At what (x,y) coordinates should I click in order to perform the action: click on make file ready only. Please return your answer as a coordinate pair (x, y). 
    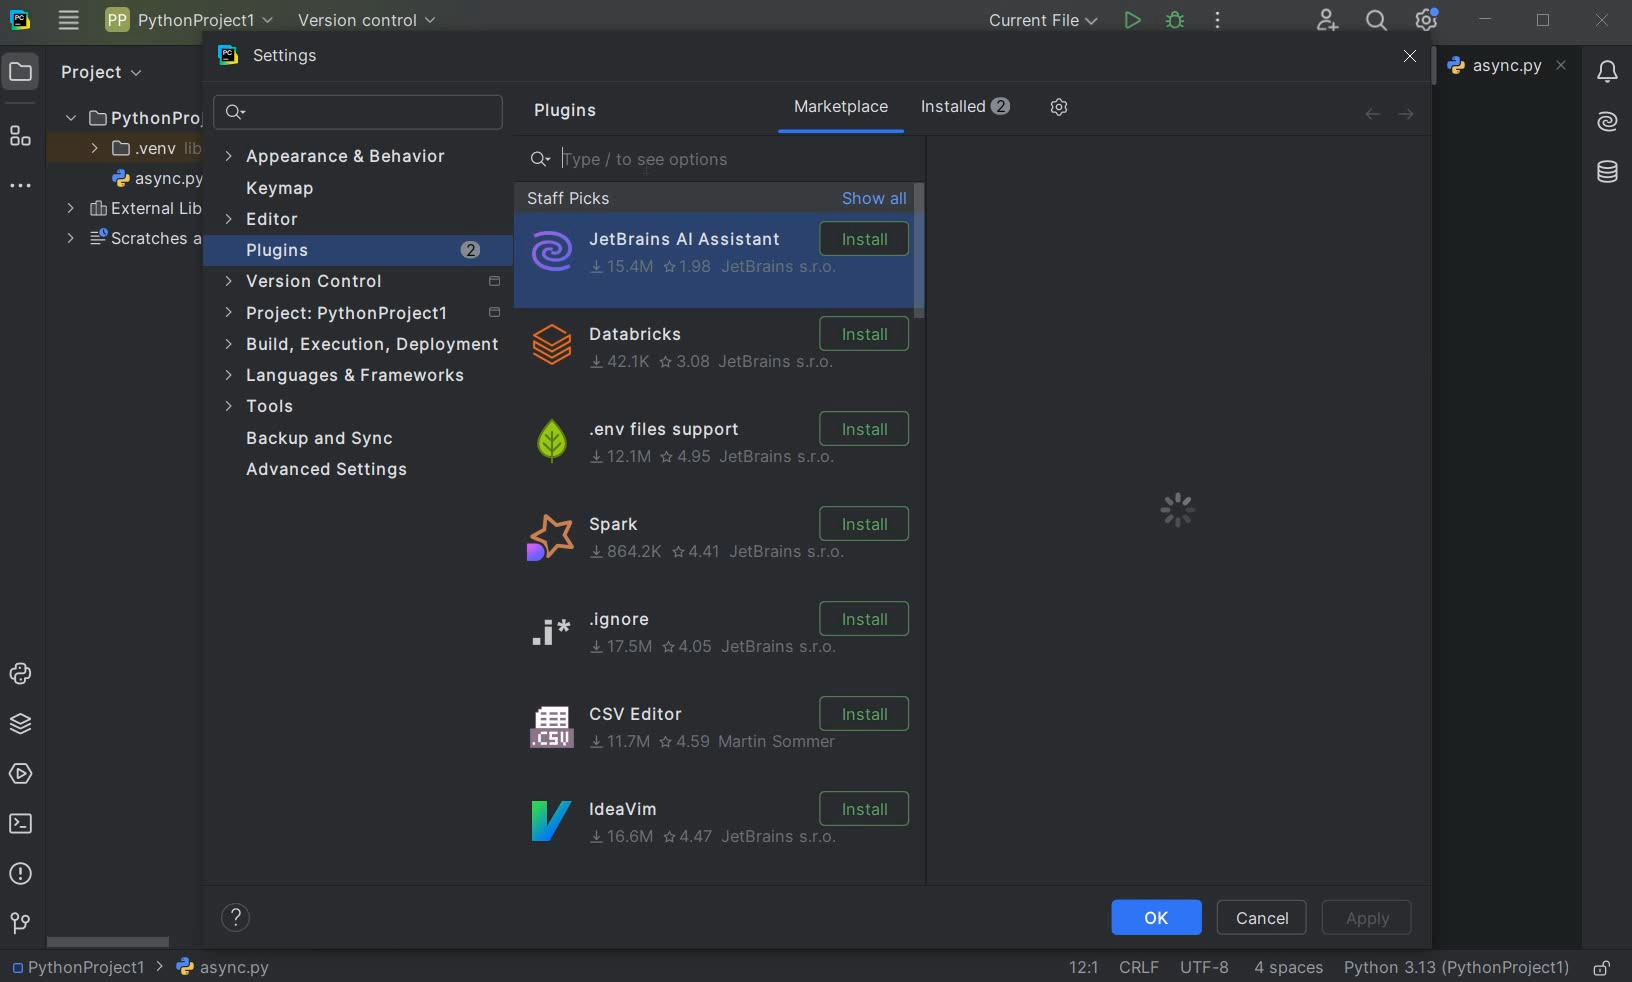
    Looking at the image, I should click on (1606, 968).